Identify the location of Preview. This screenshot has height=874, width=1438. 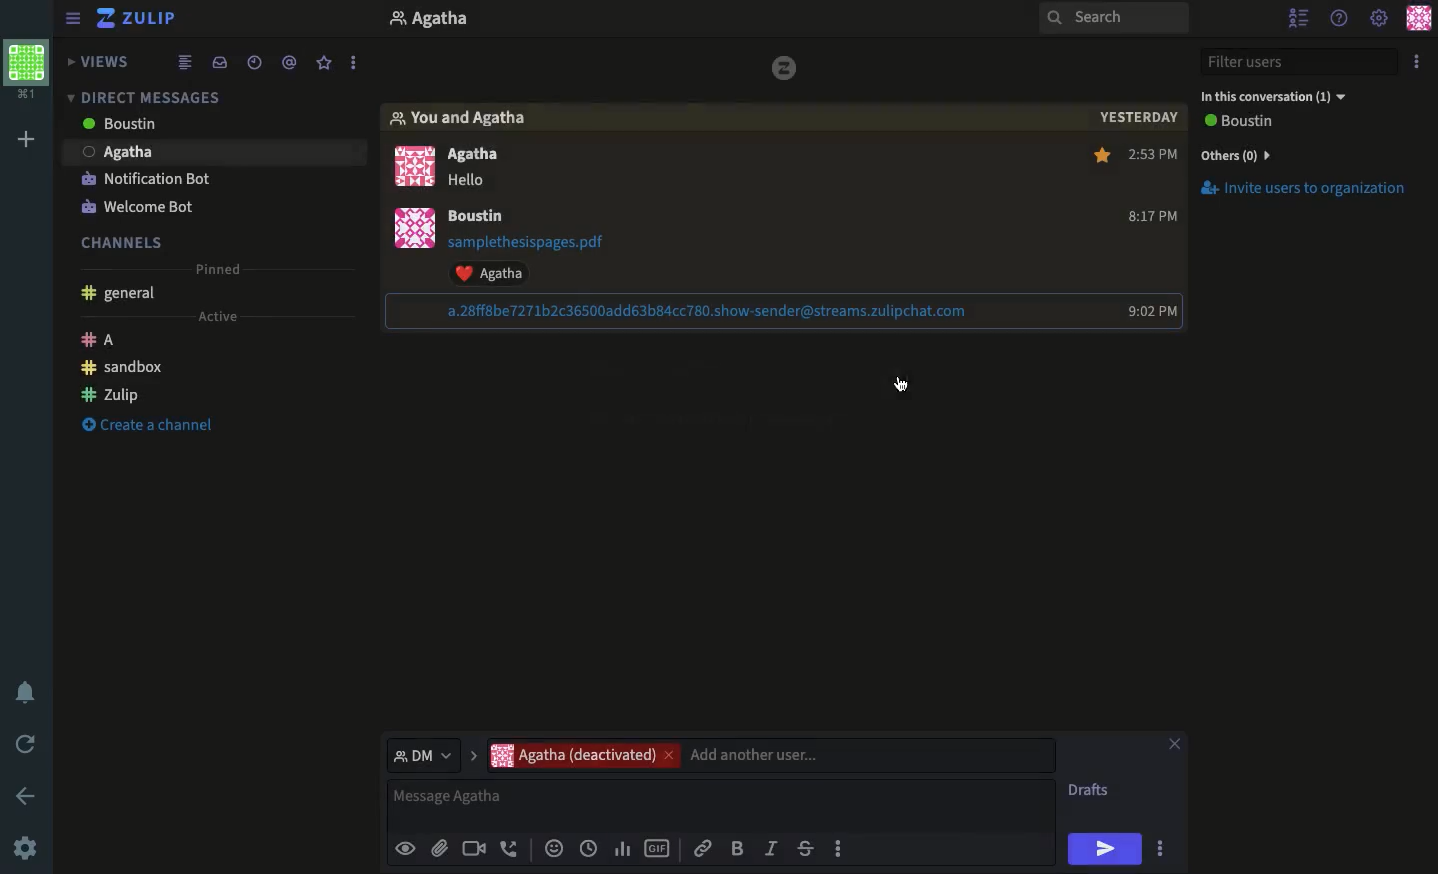
(405, 847).